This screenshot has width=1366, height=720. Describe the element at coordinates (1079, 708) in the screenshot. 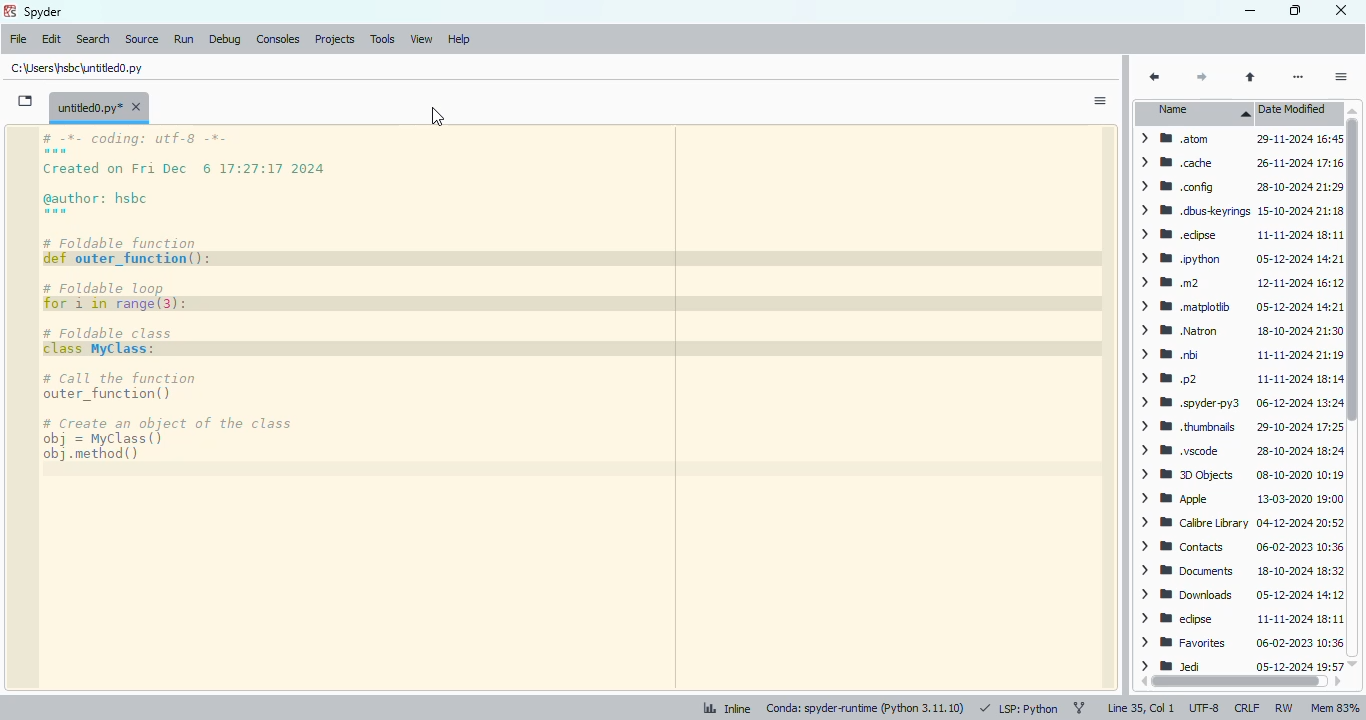

I see `git branch` at that location.